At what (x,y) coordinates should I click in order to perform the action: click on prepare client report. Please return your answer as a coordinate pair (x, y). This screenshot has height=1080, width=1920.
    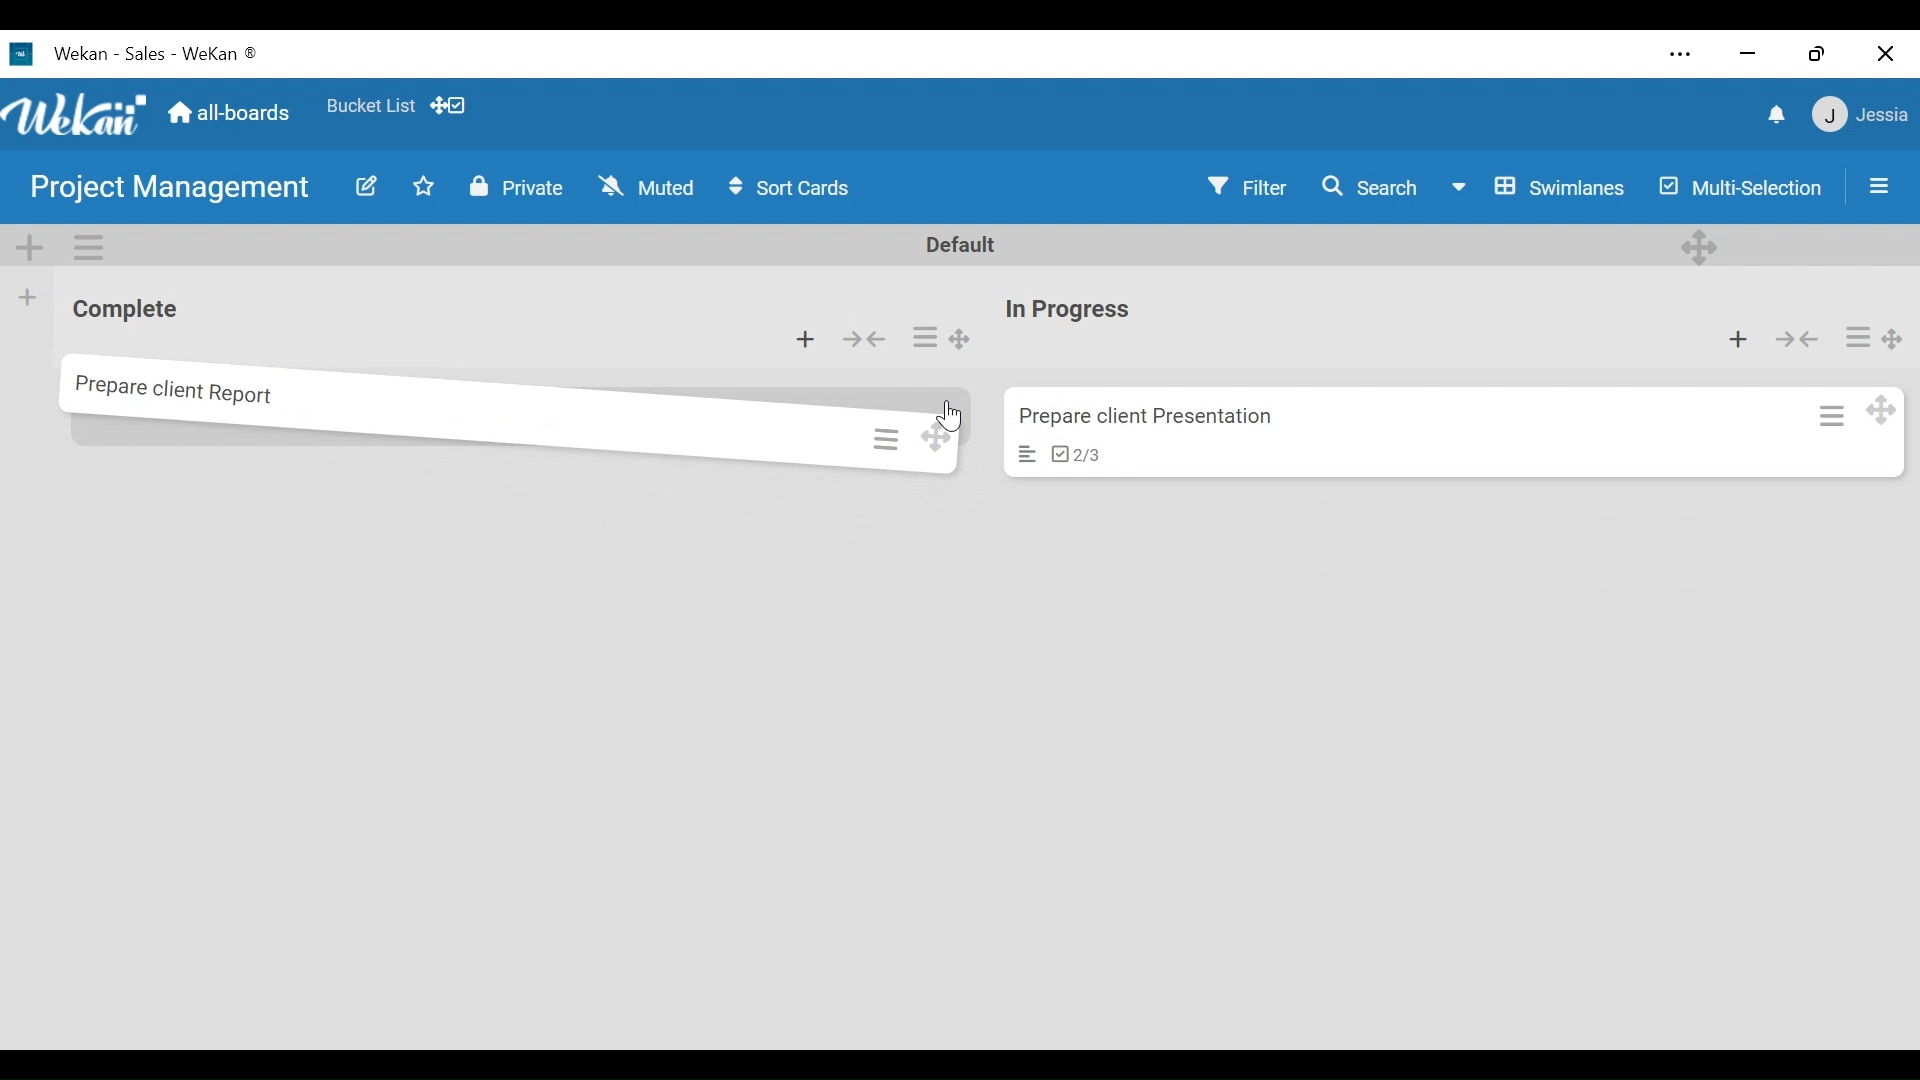
    Looking at the image, I should click on (194, 395).